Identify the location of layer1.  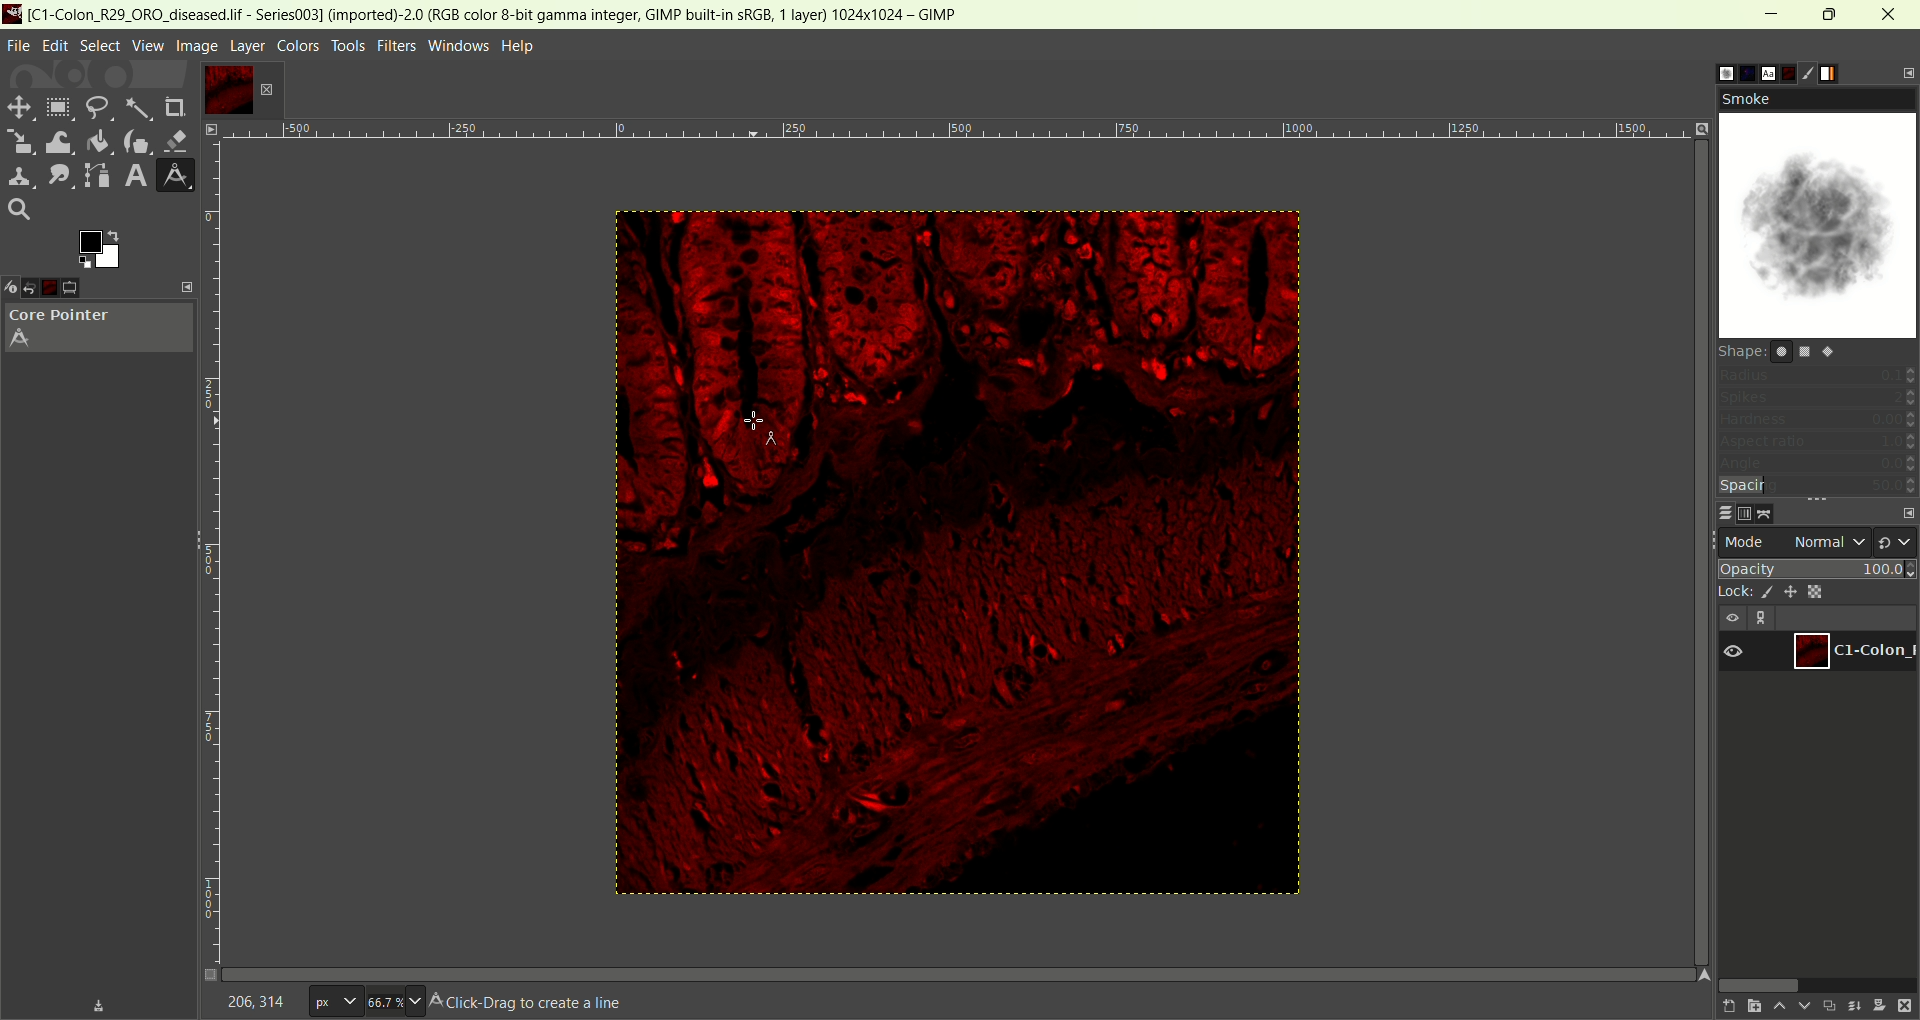
(223, 89).